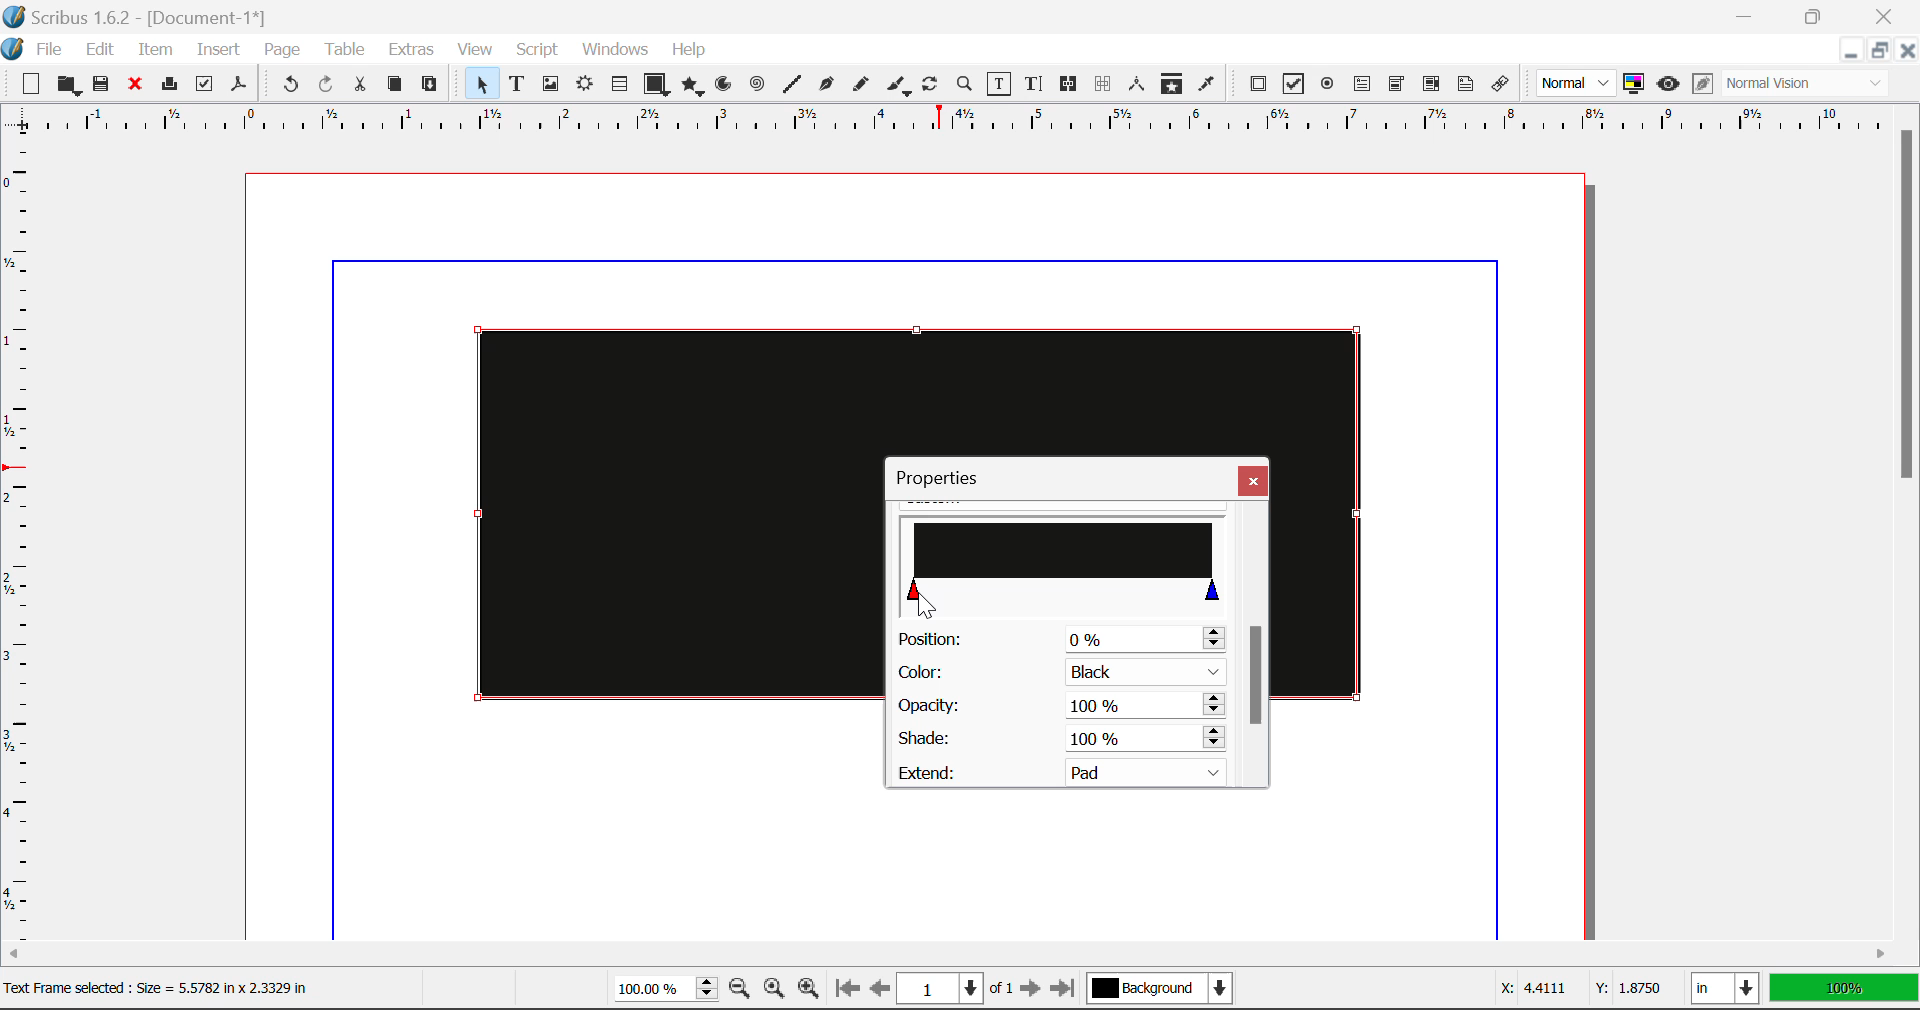  I want to click on Minimize, so click(1814, 14).